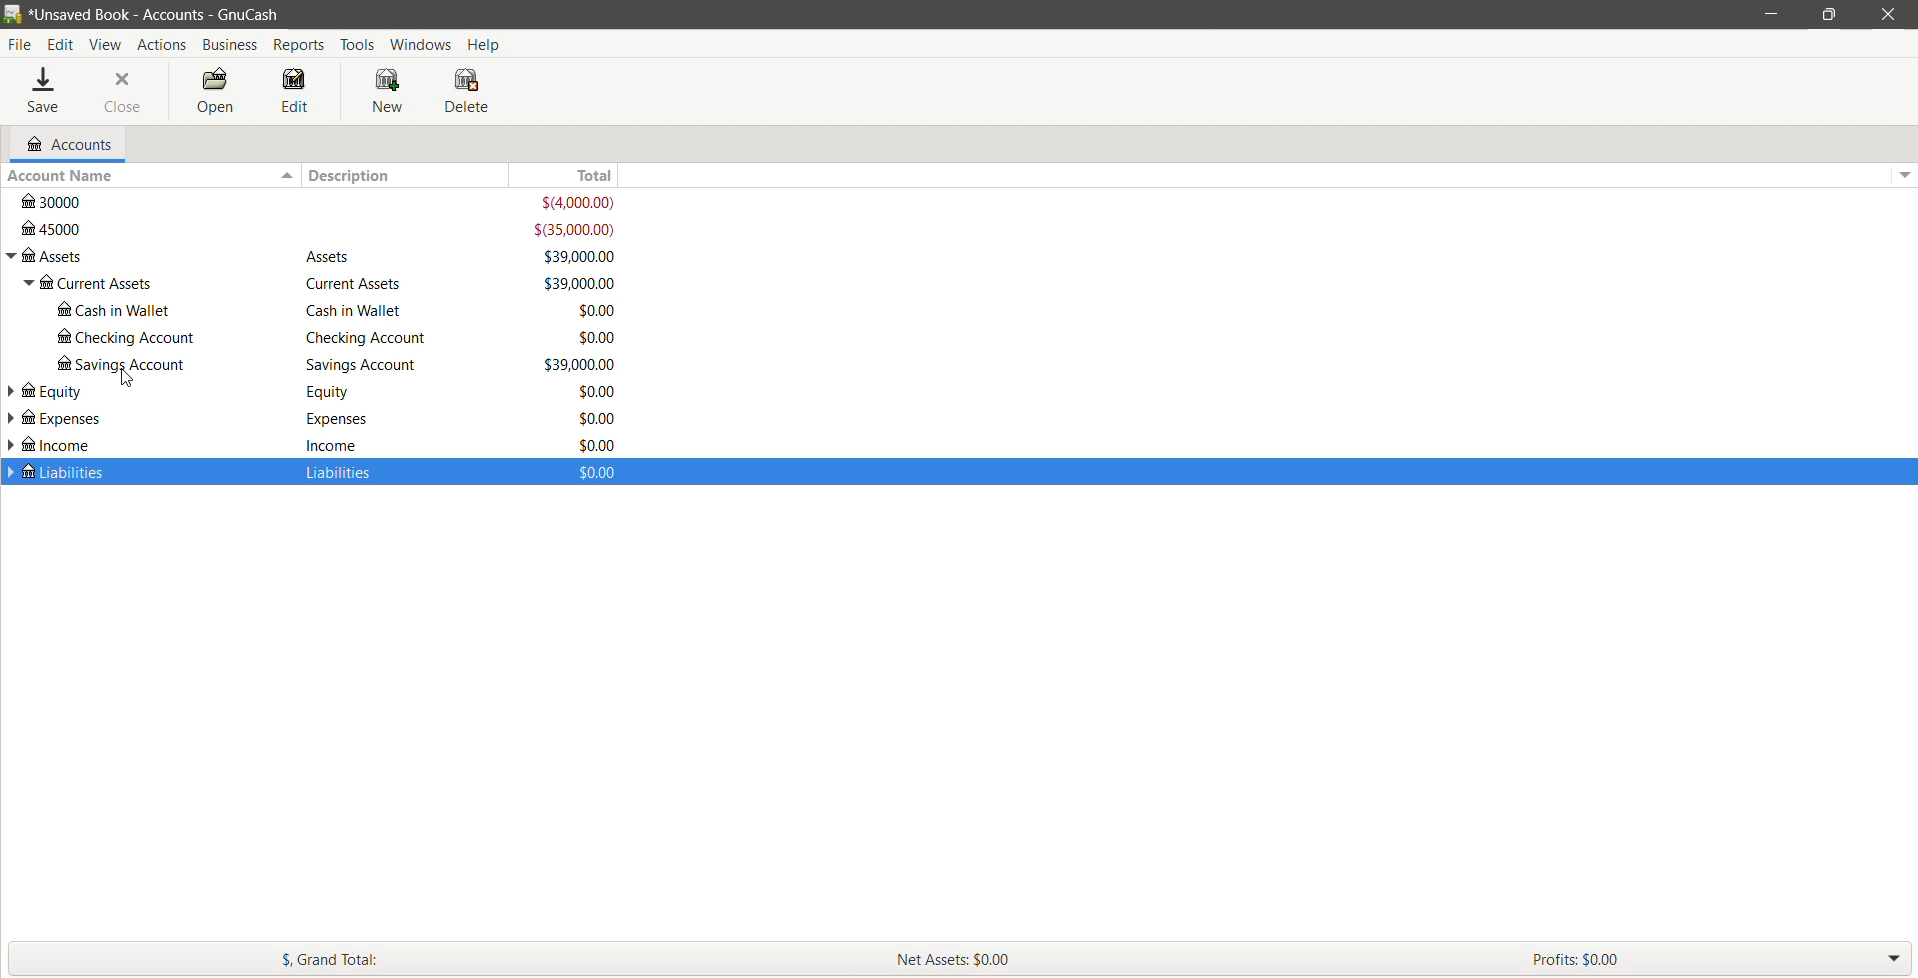 This screenshot has height=978, width=1918. I want to click on Current Book name - Accounts - Application Name, so click(160, 14).